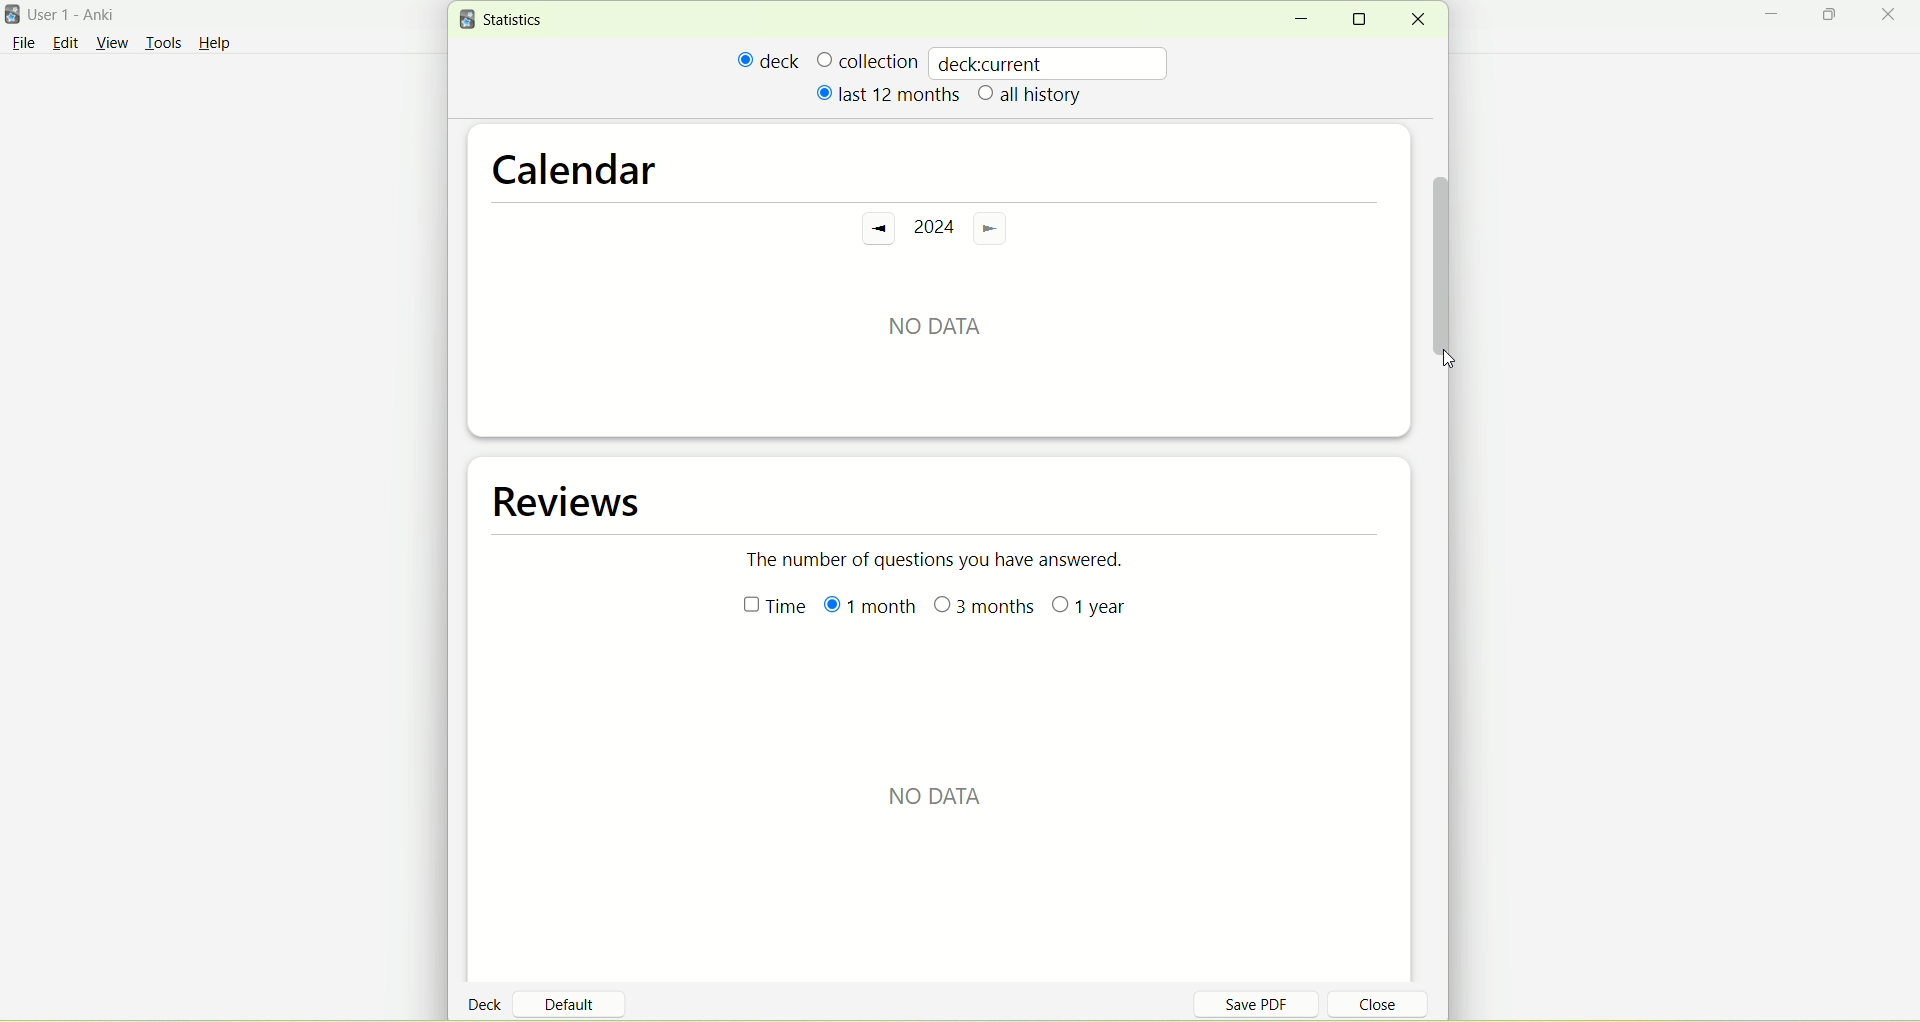  What do you see at coordinates (1445, 360) in the screenshot?
I see `cursor` at bounding box center [1445, 360].